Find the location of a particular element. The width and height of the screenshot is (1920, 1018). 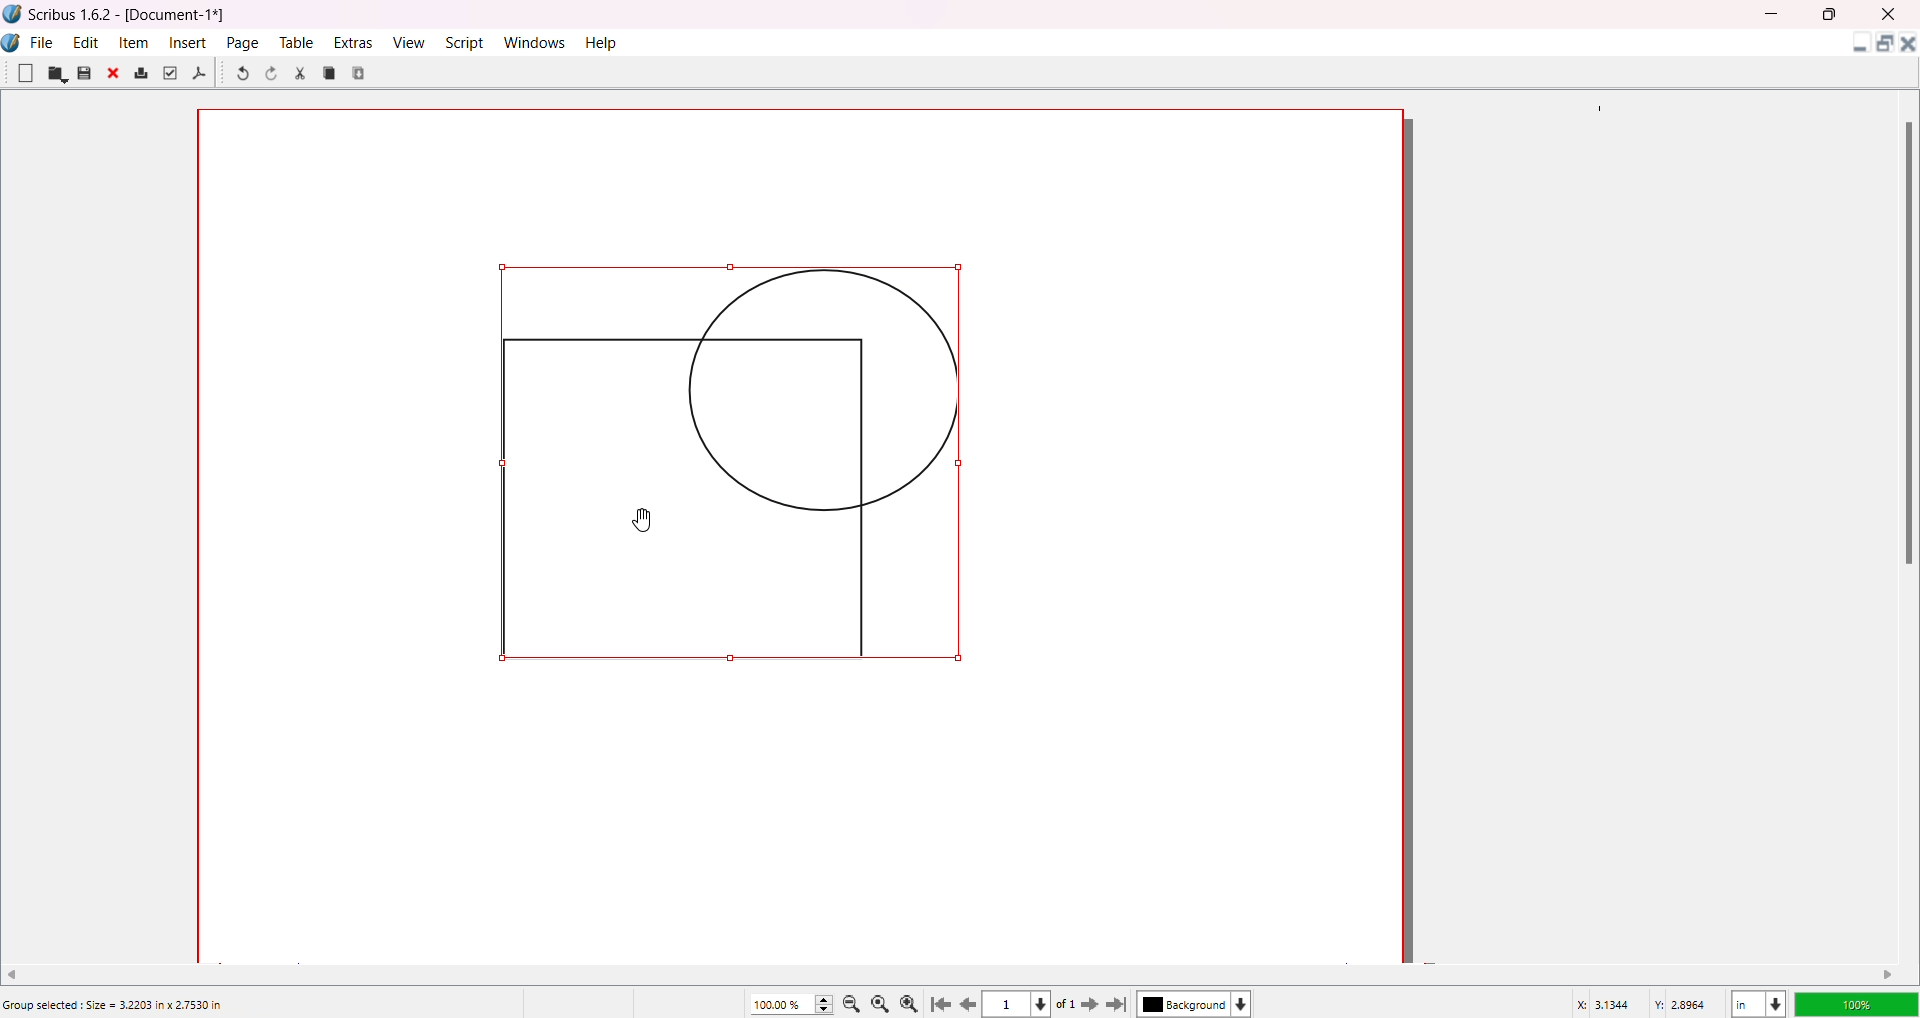

Group selected: Size = 3.2203 in x 2.7530 in is located at coordinates (116, 1005).